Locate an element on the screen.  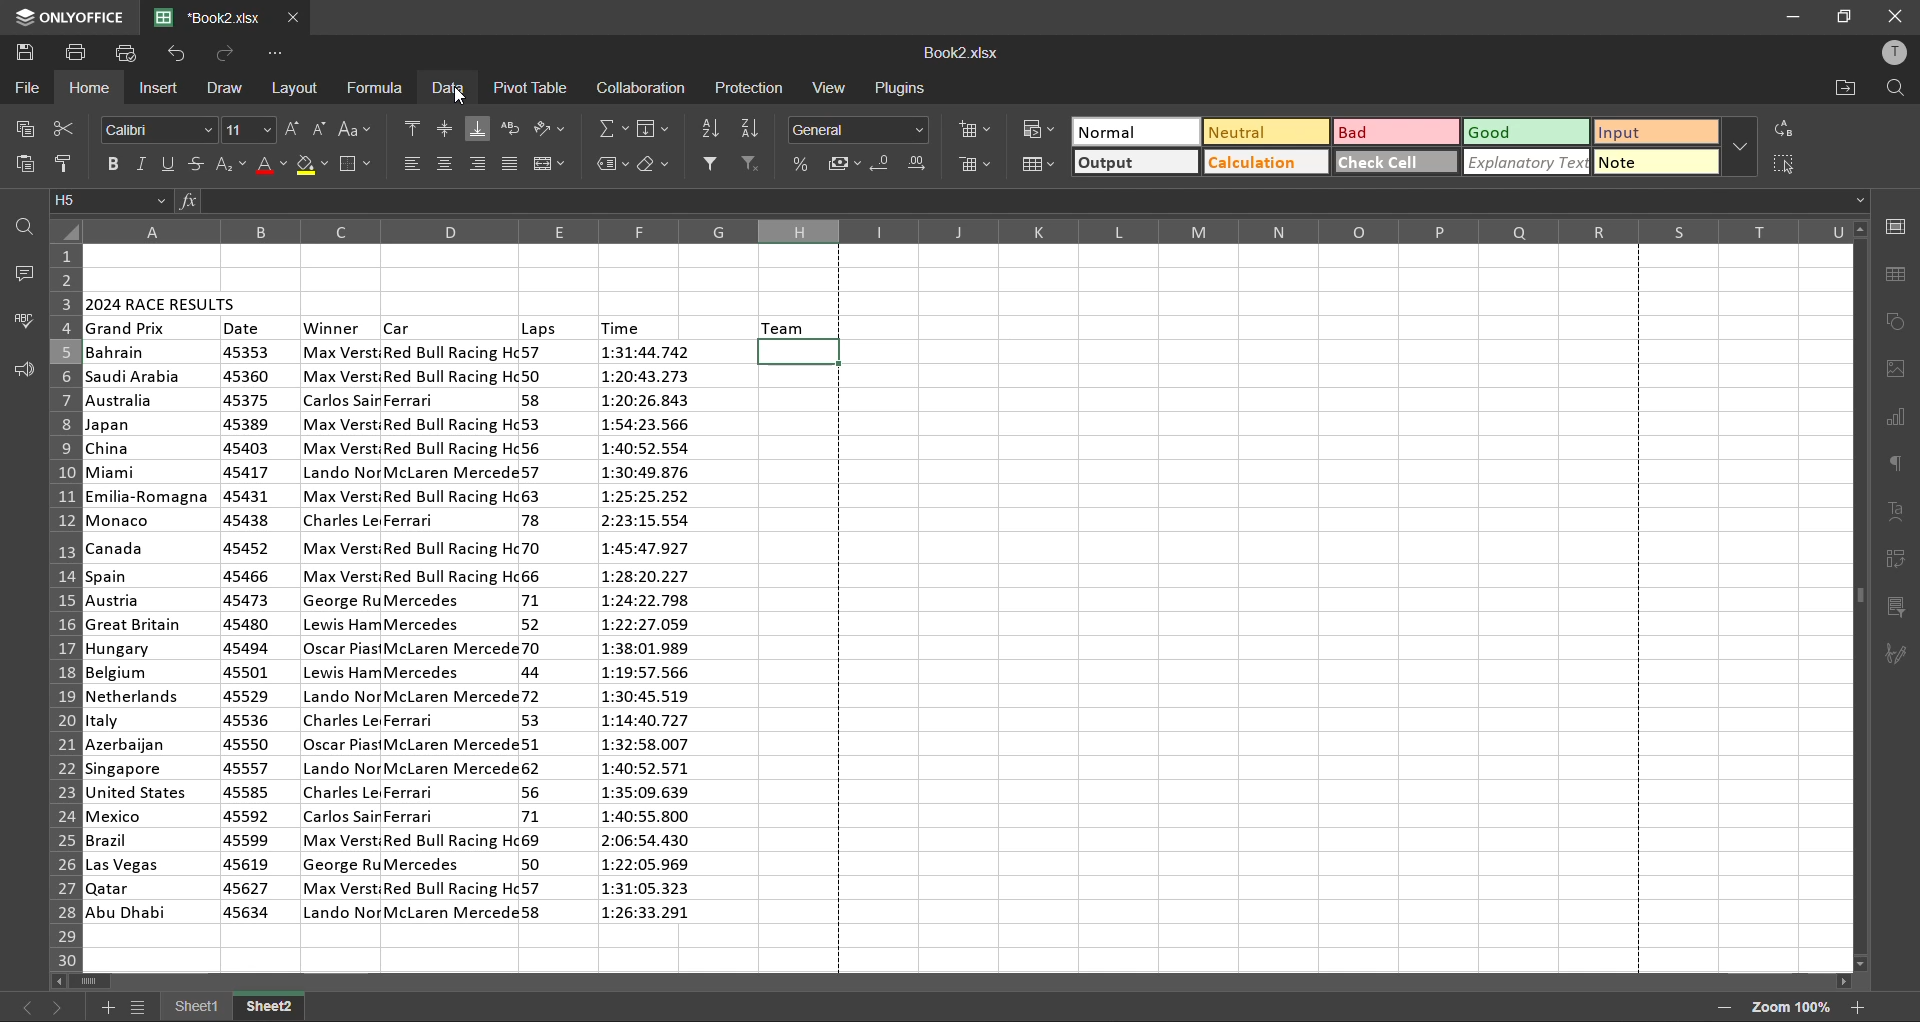
number format is located at coordinates (859, 129).